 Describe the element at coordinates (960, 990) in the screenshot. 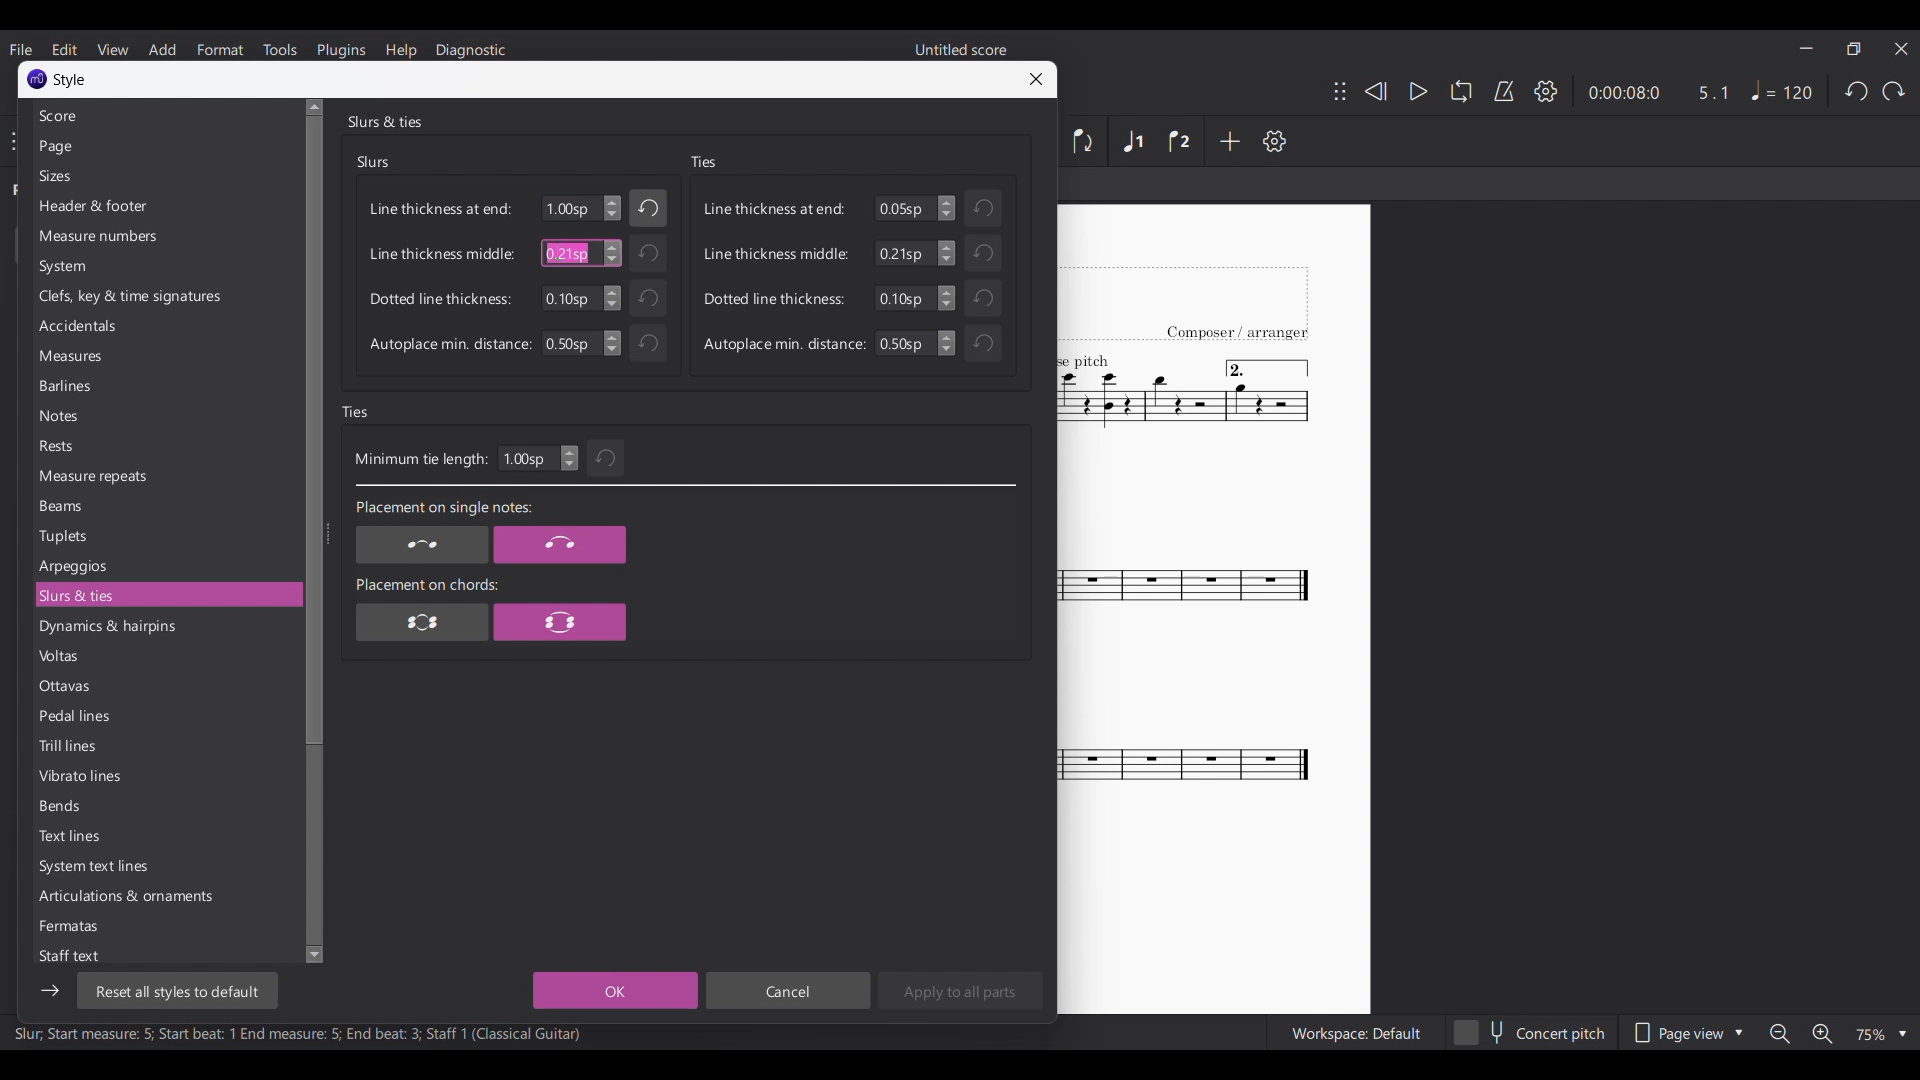

I see `Apply to all parts` at that location.